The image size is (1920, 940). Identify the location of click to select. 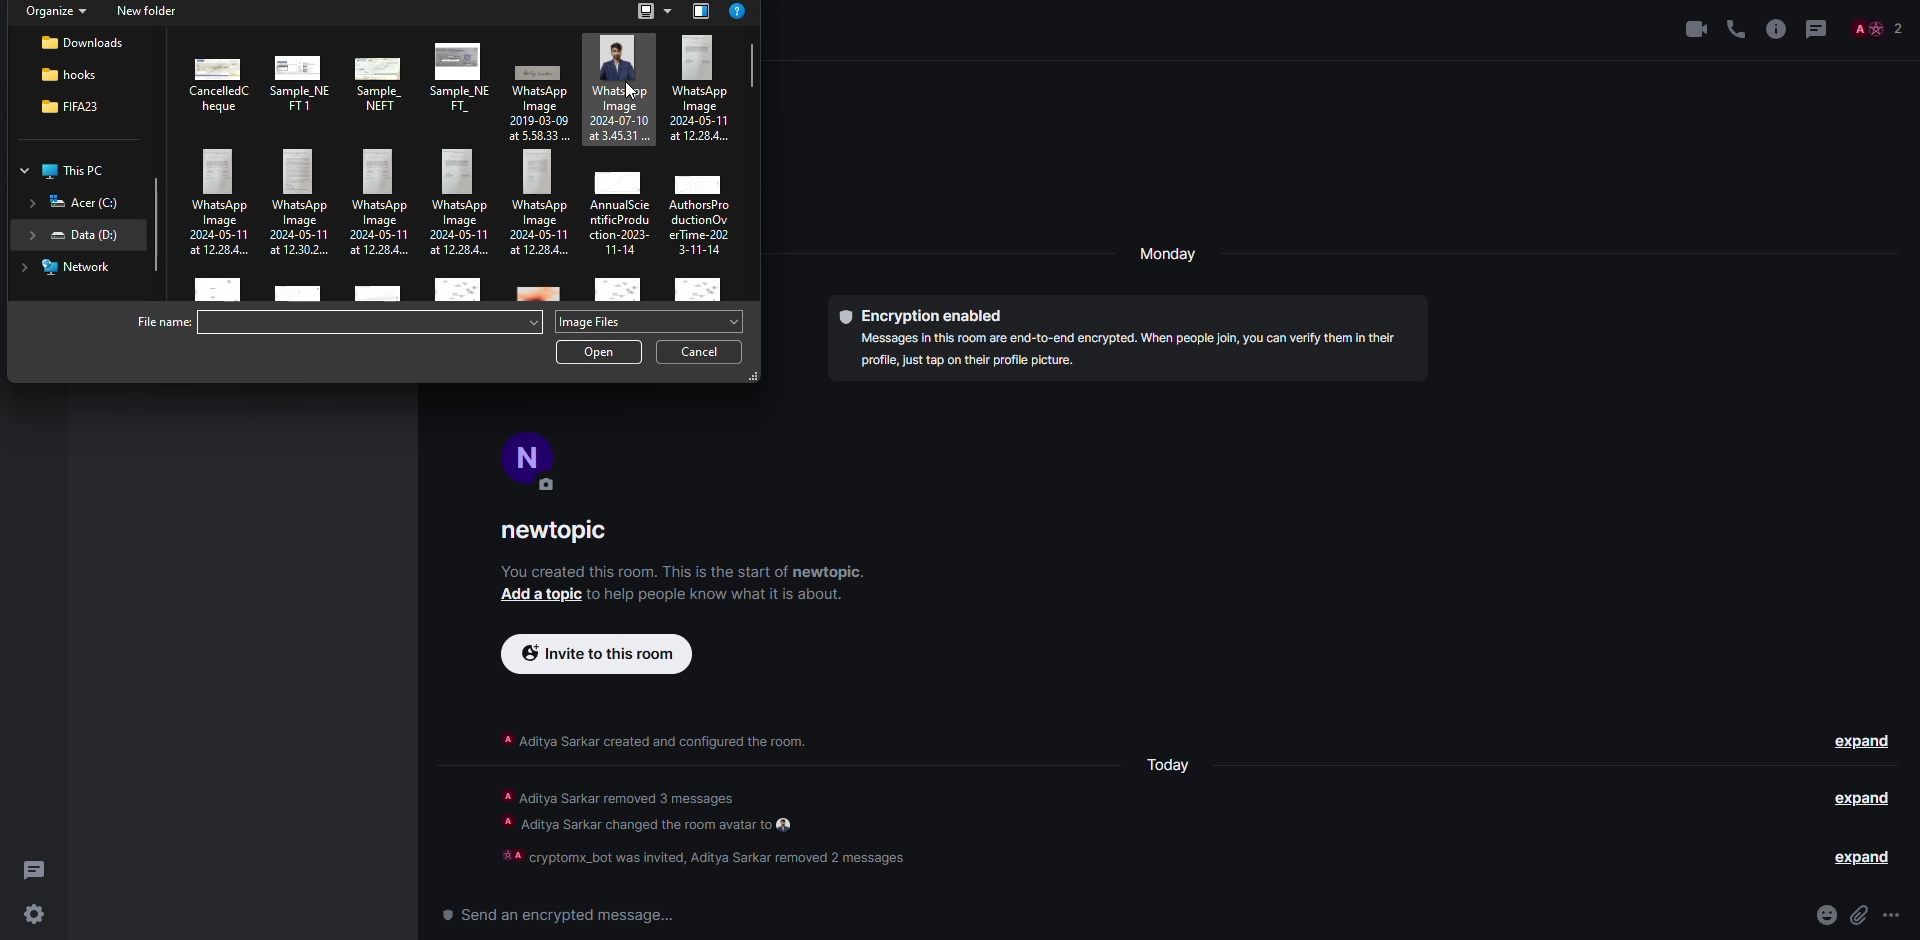
(214, 291).